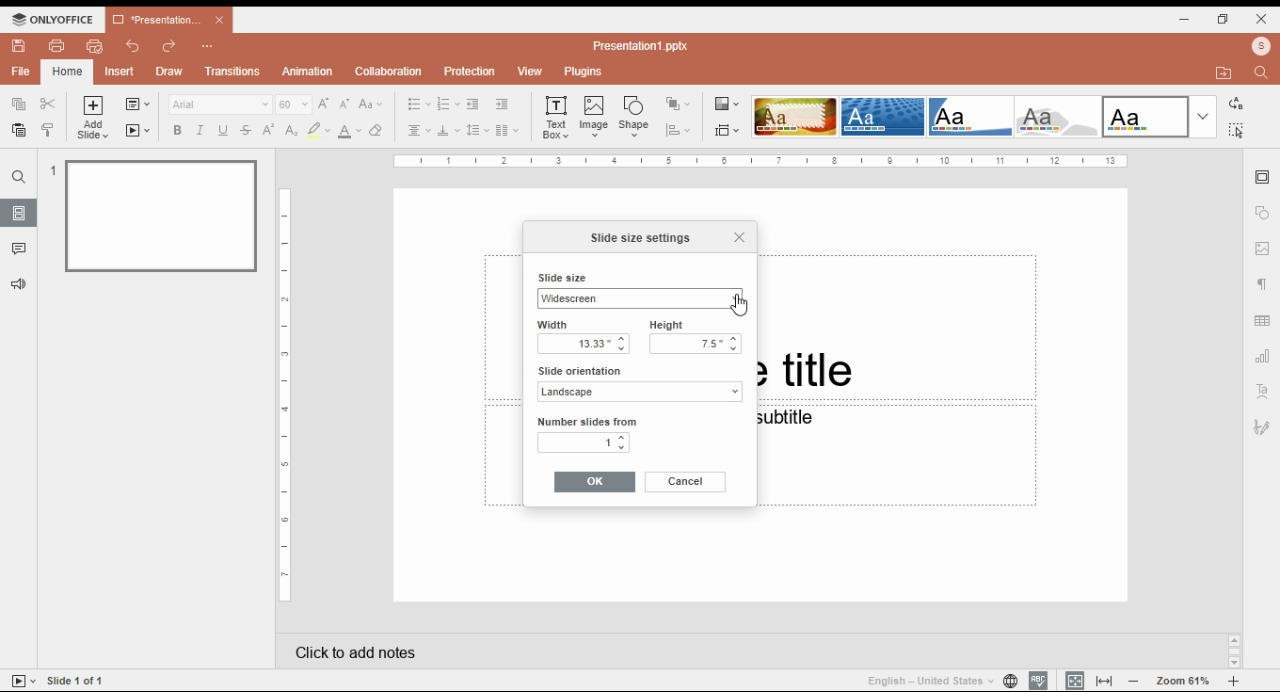 The width and height of the screenshot is (1280, 692). I want to click on numbering, so click(448, 105).